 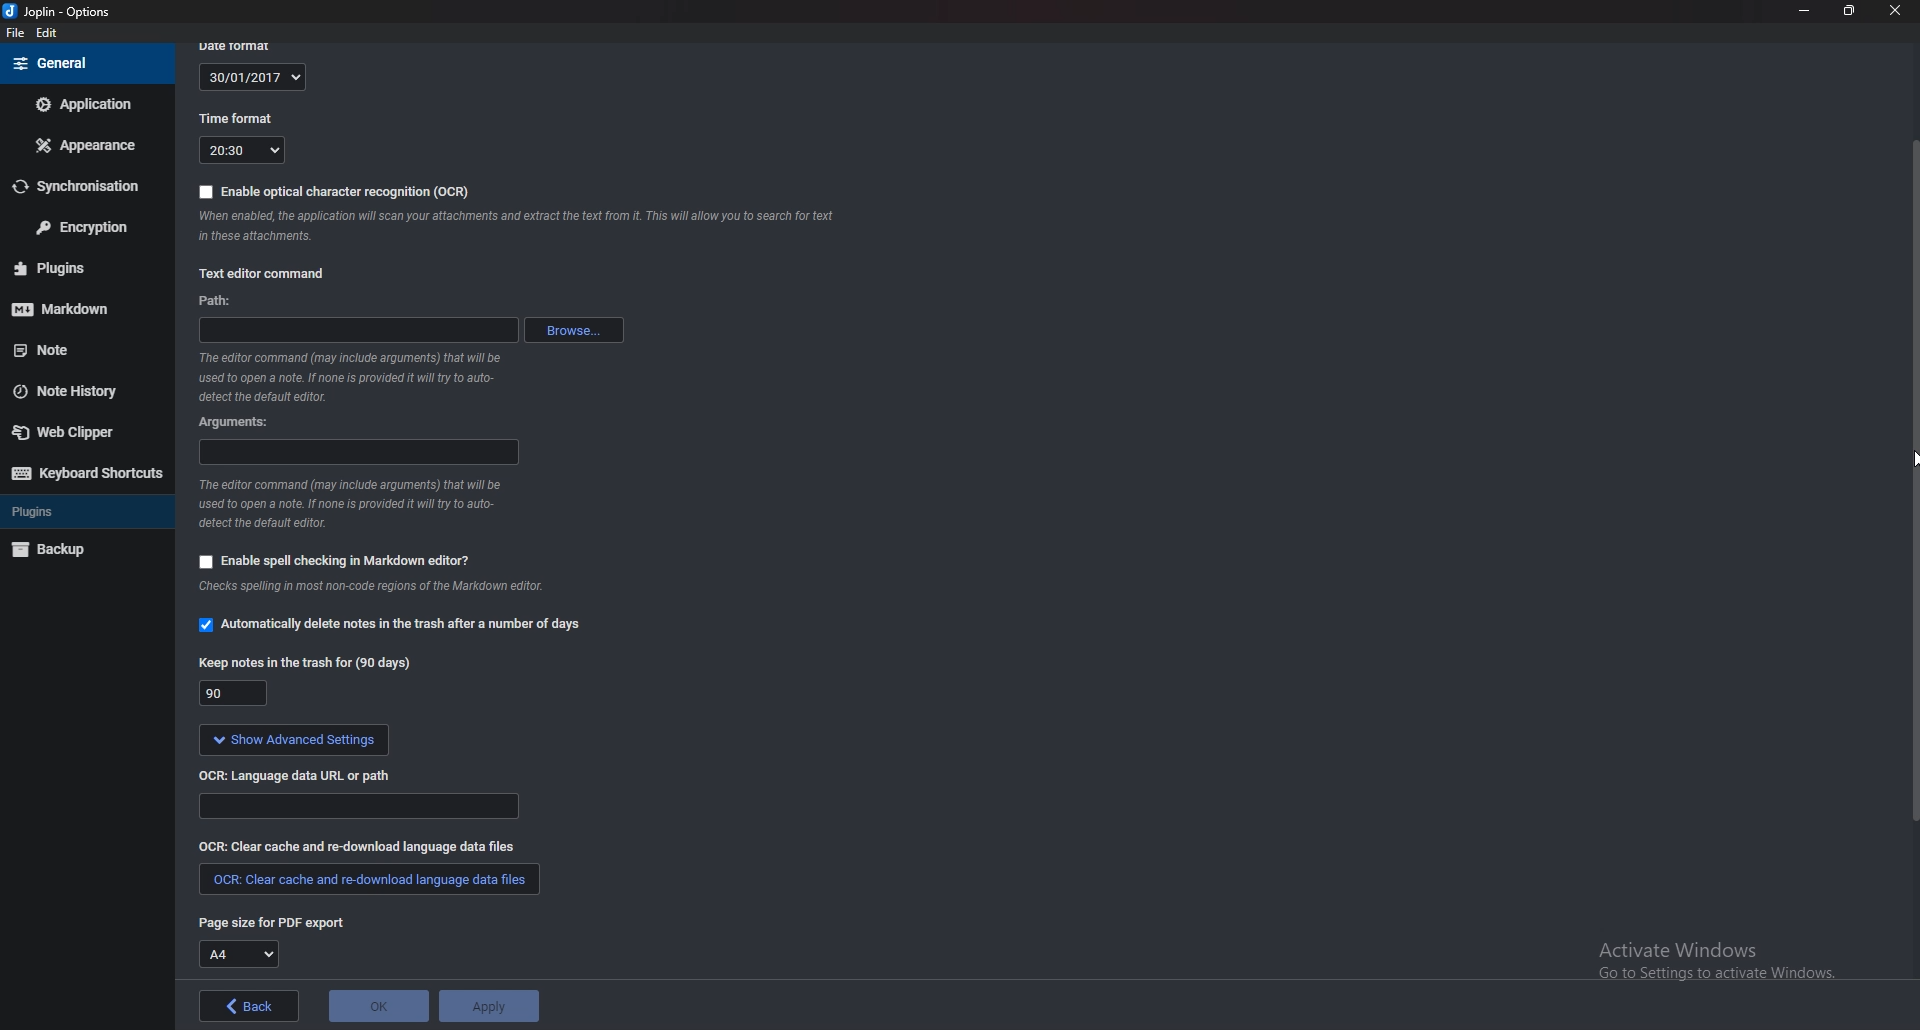 What do you see at coordinates (79, 185) in the screenshot?
I see `Synchronization` at bounding box center [79, 185].